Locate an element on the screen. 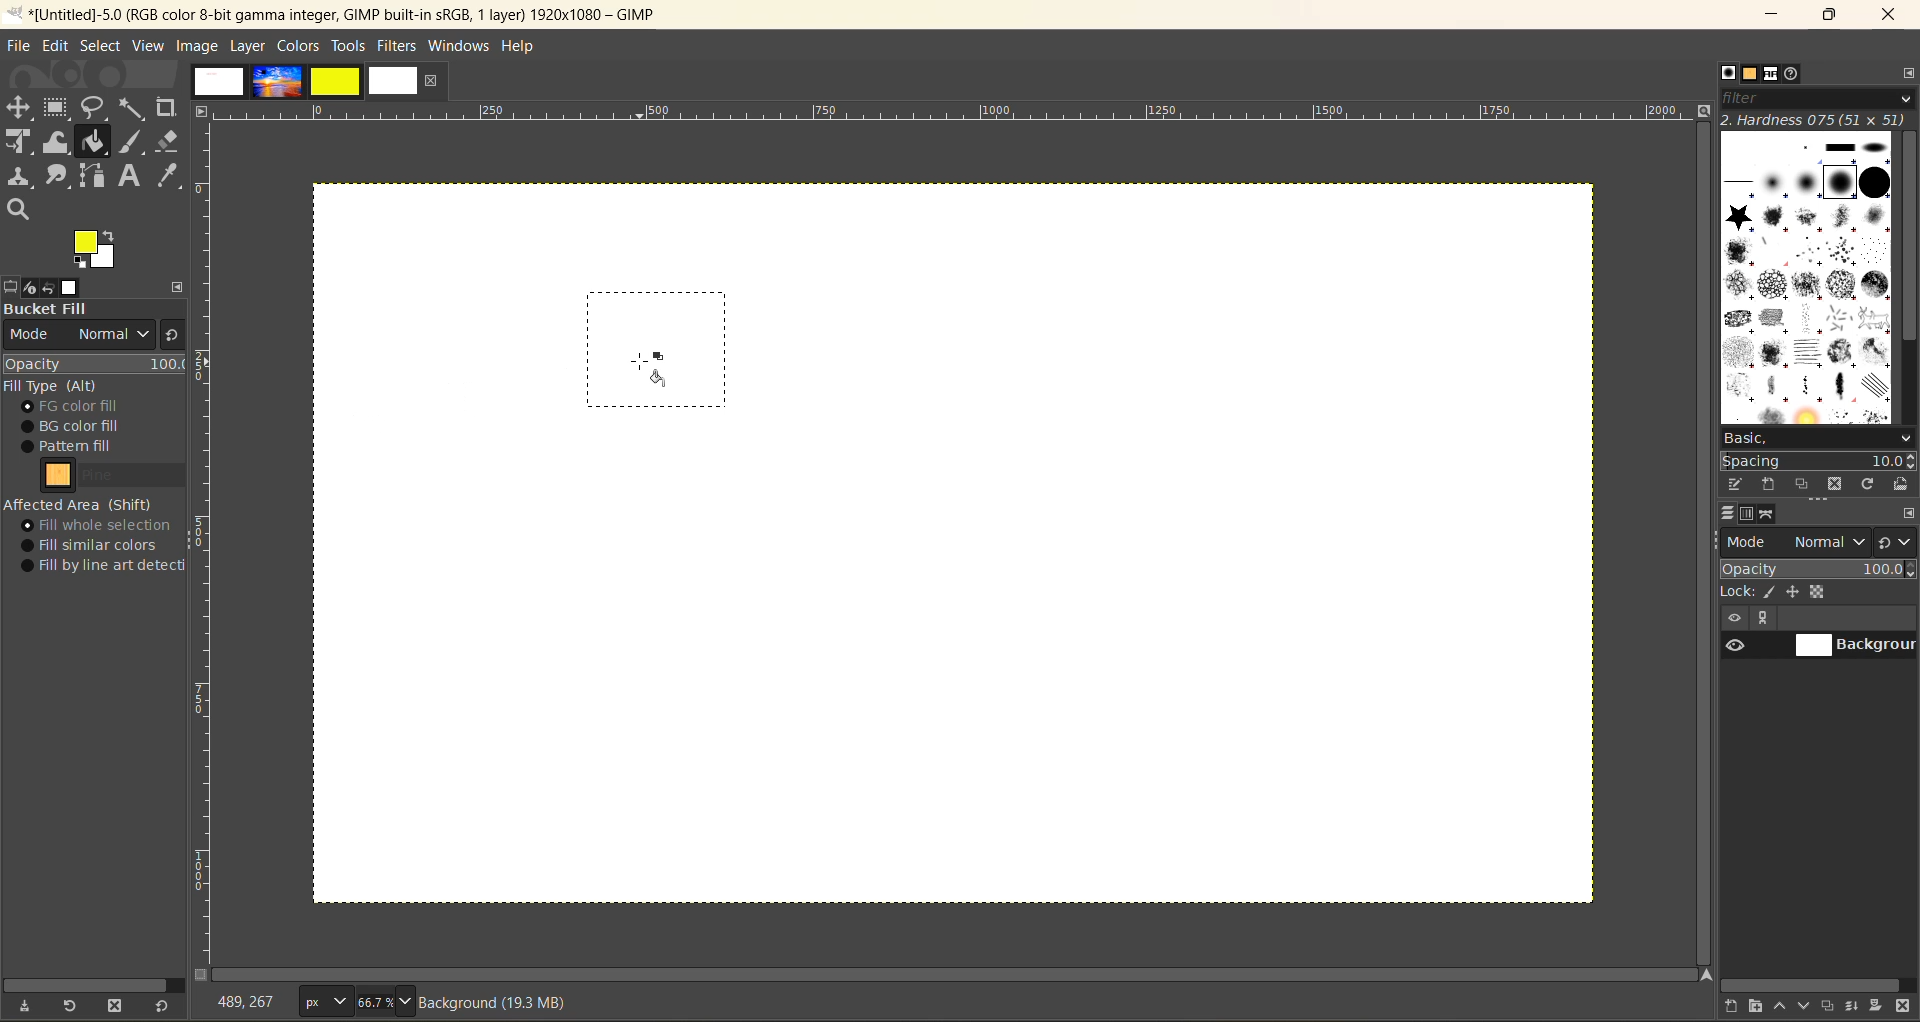  edit is located at coordinates (59, 47).